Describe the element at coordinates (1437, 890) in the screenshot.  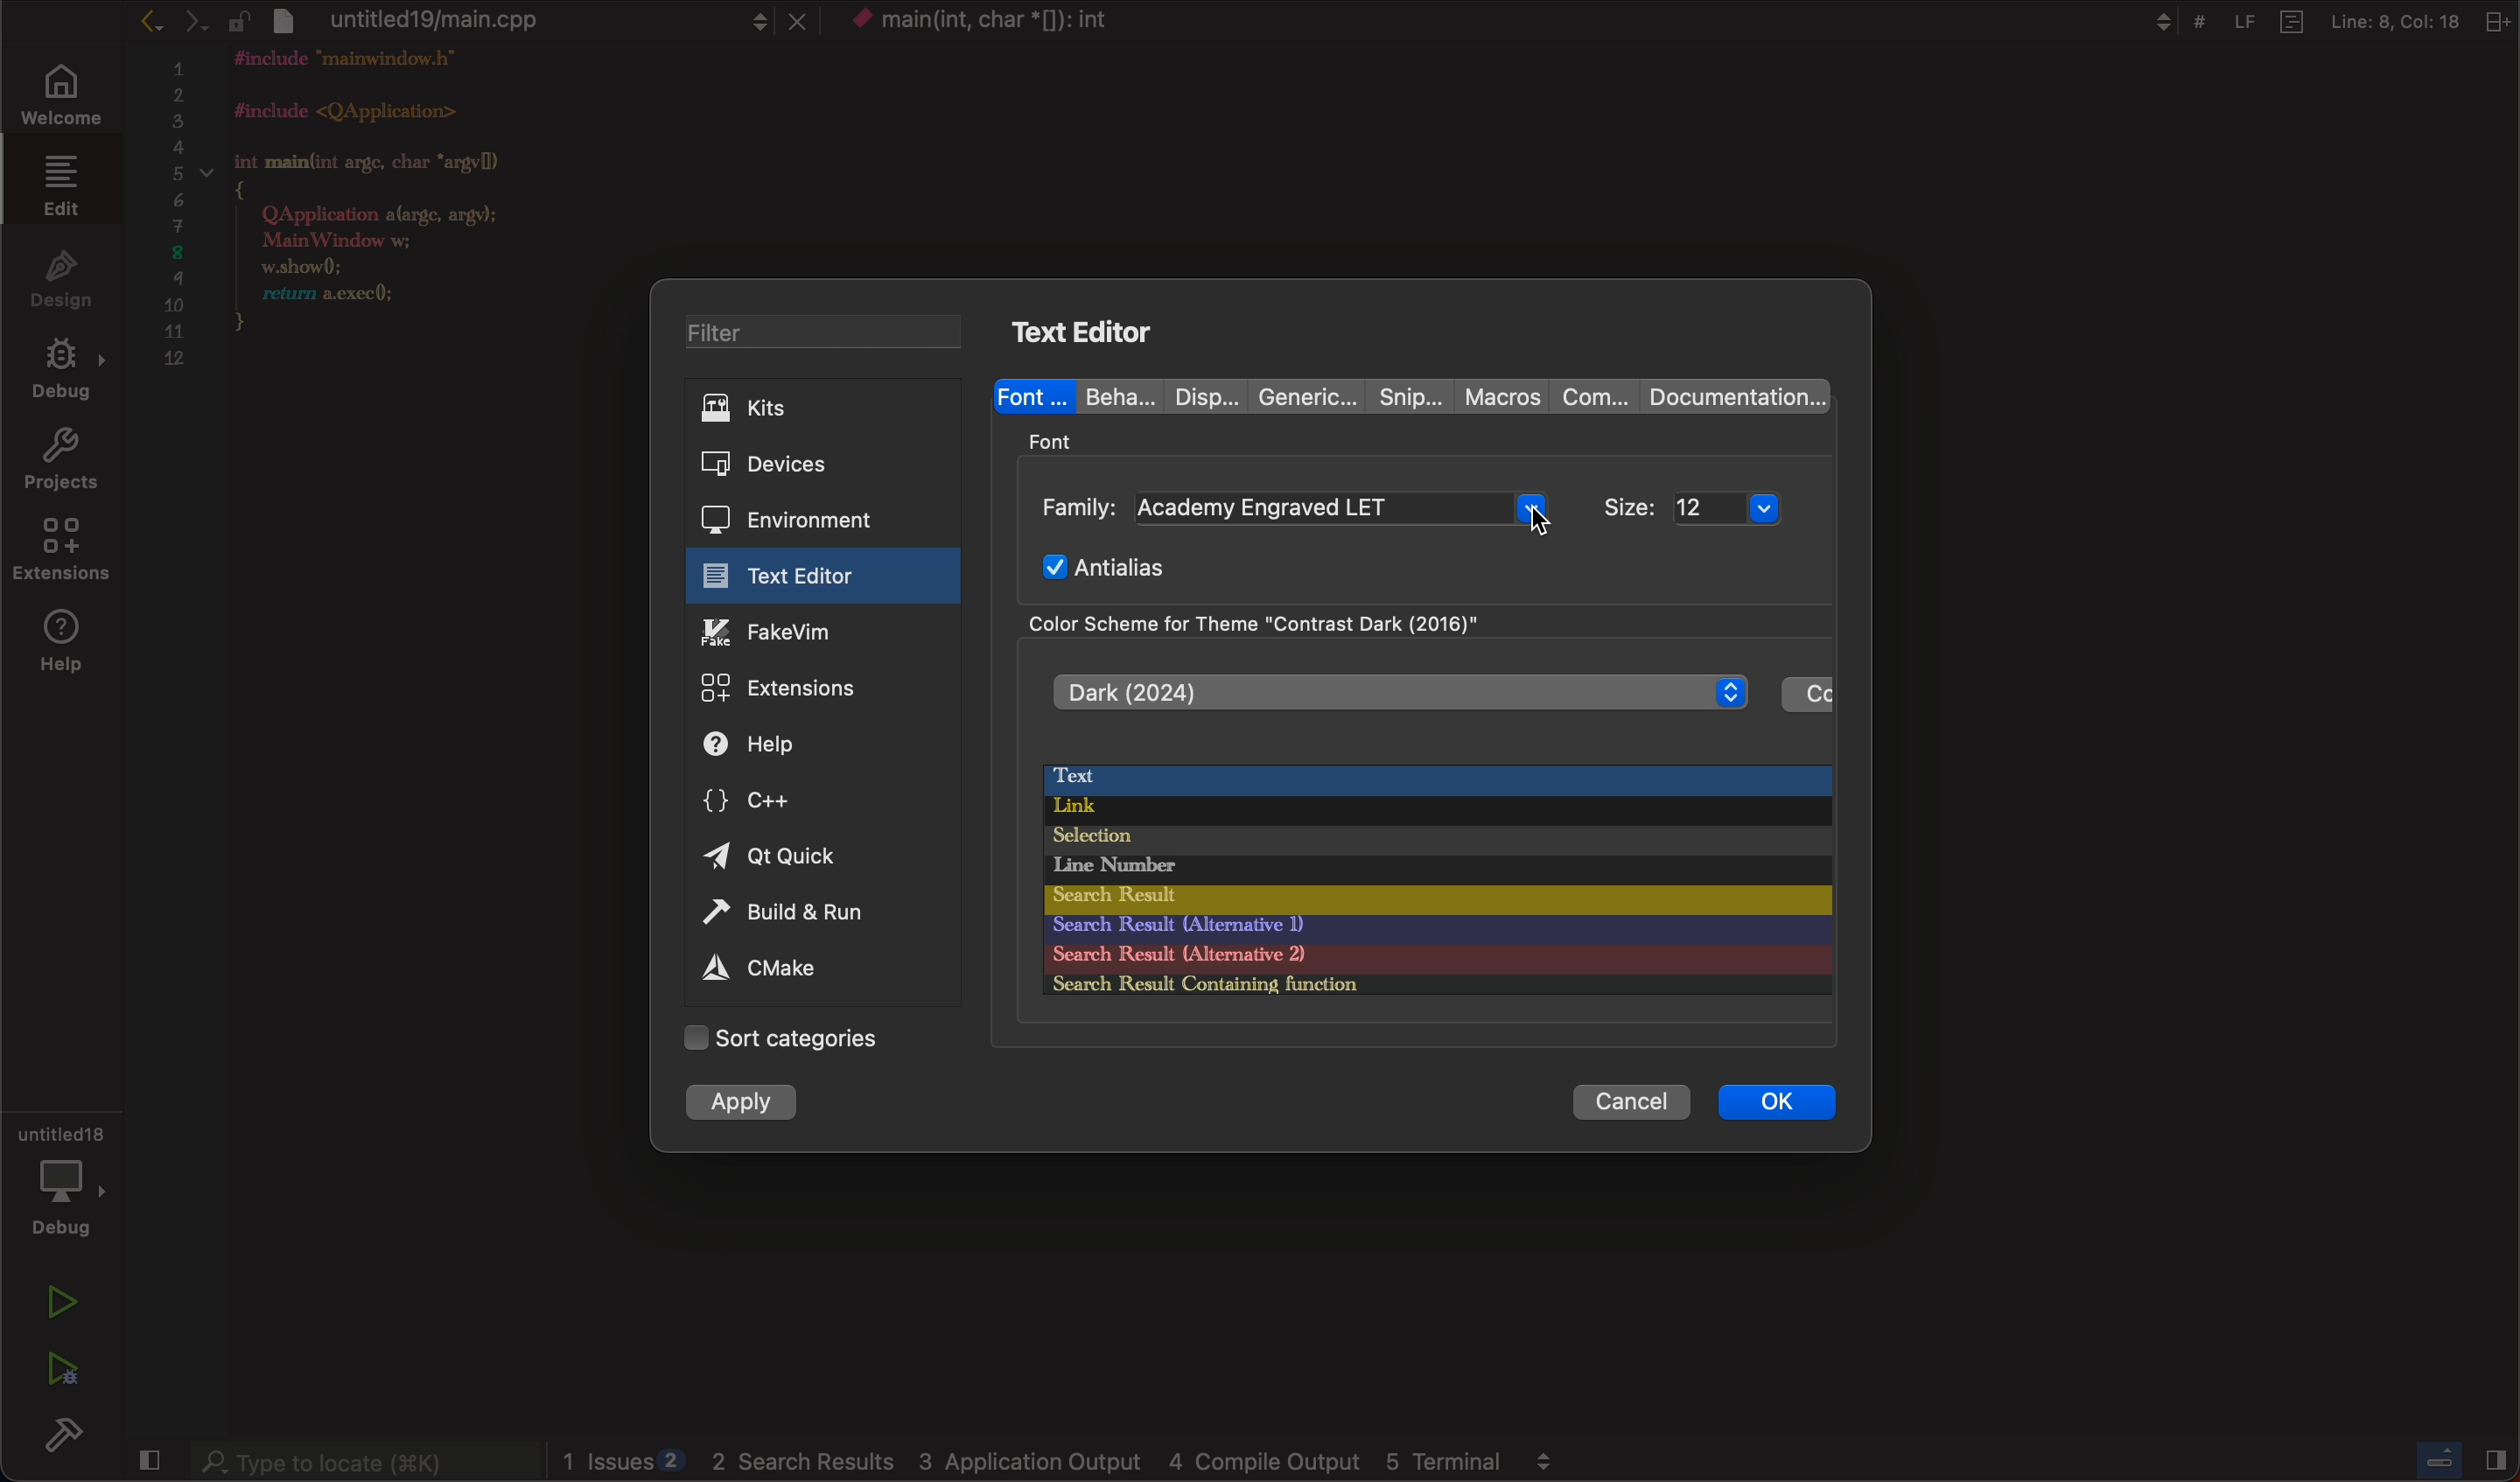
I see `color palette` at that location.